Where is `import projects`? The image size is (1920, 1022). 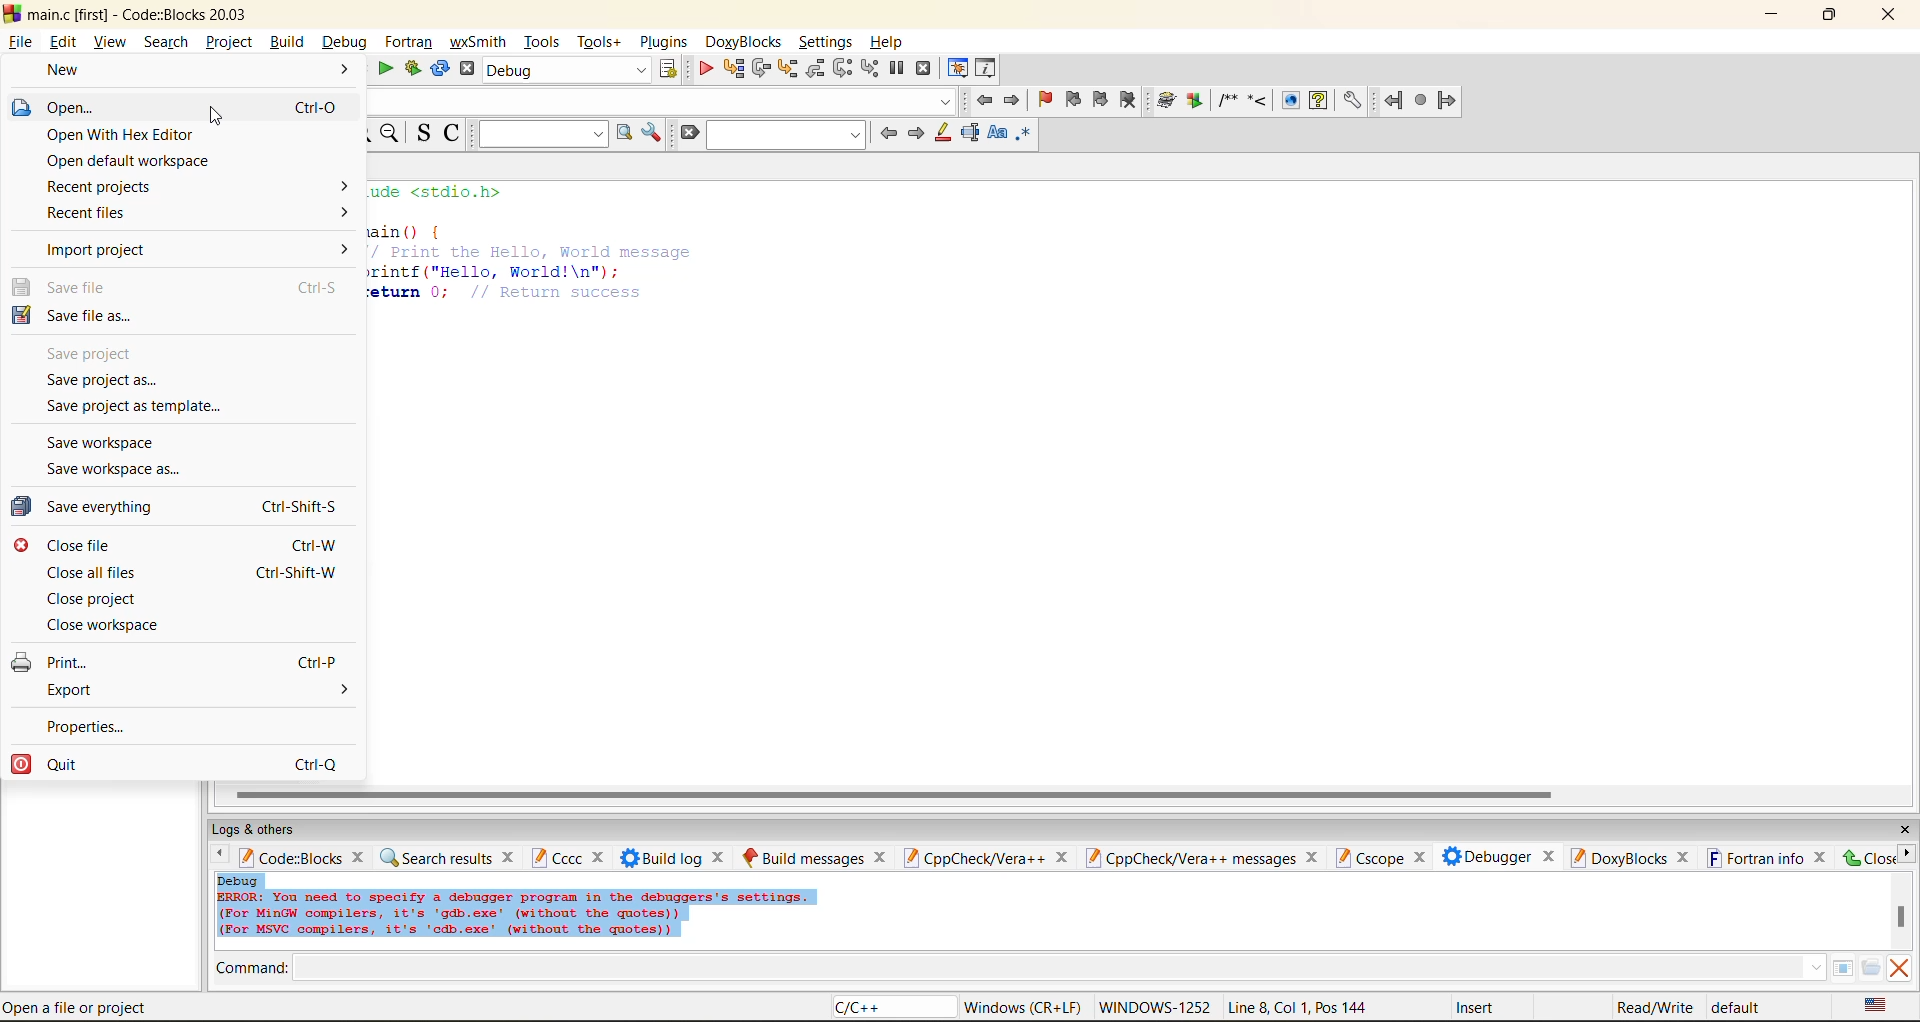
import projects is located at coordinates (199, 250).